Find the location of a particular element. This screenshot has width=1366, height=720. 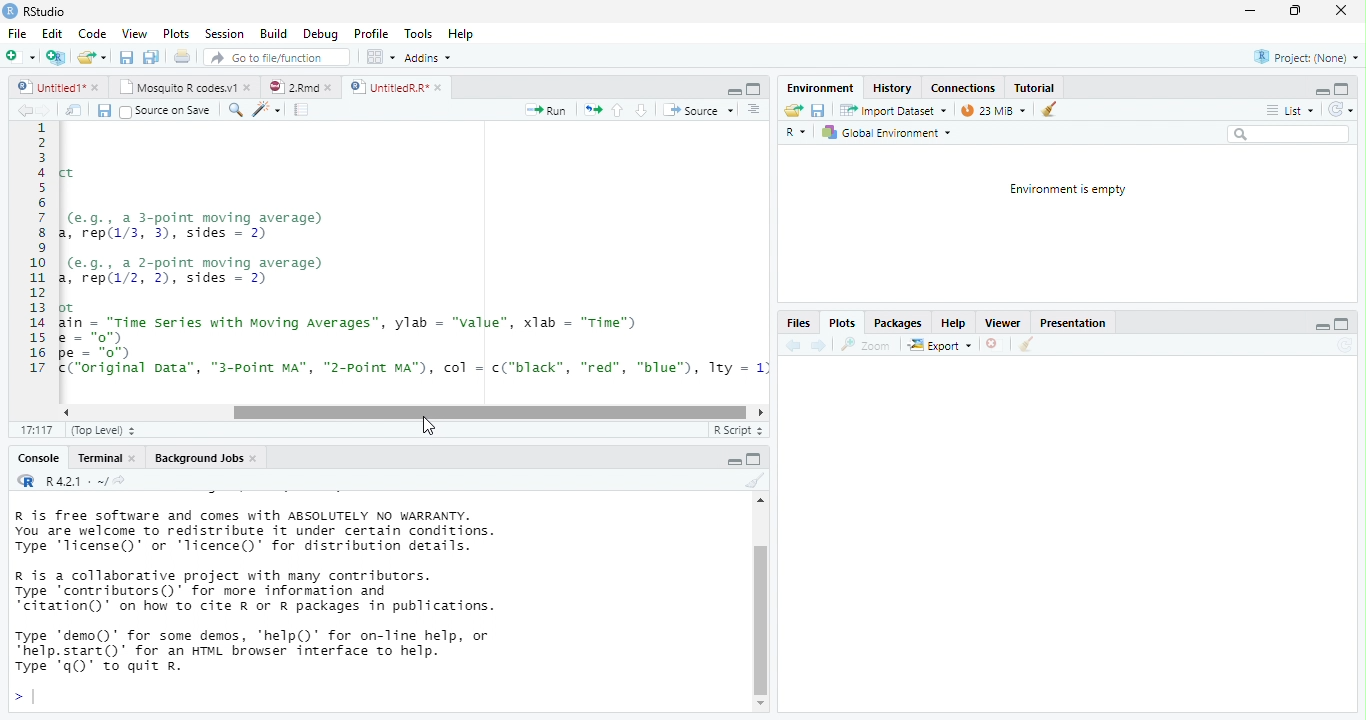

Edit is located at coordinates (52, 33).